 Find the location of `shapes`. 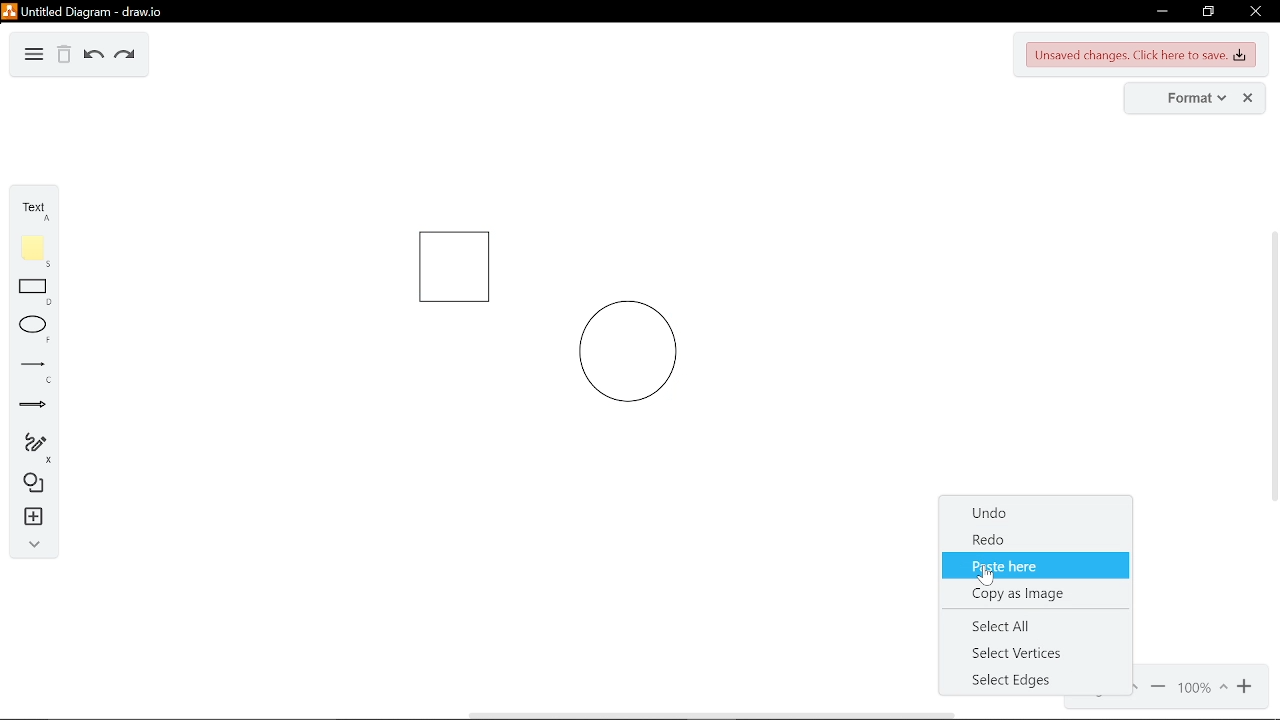

shapes is located at coordinates (30, 484).